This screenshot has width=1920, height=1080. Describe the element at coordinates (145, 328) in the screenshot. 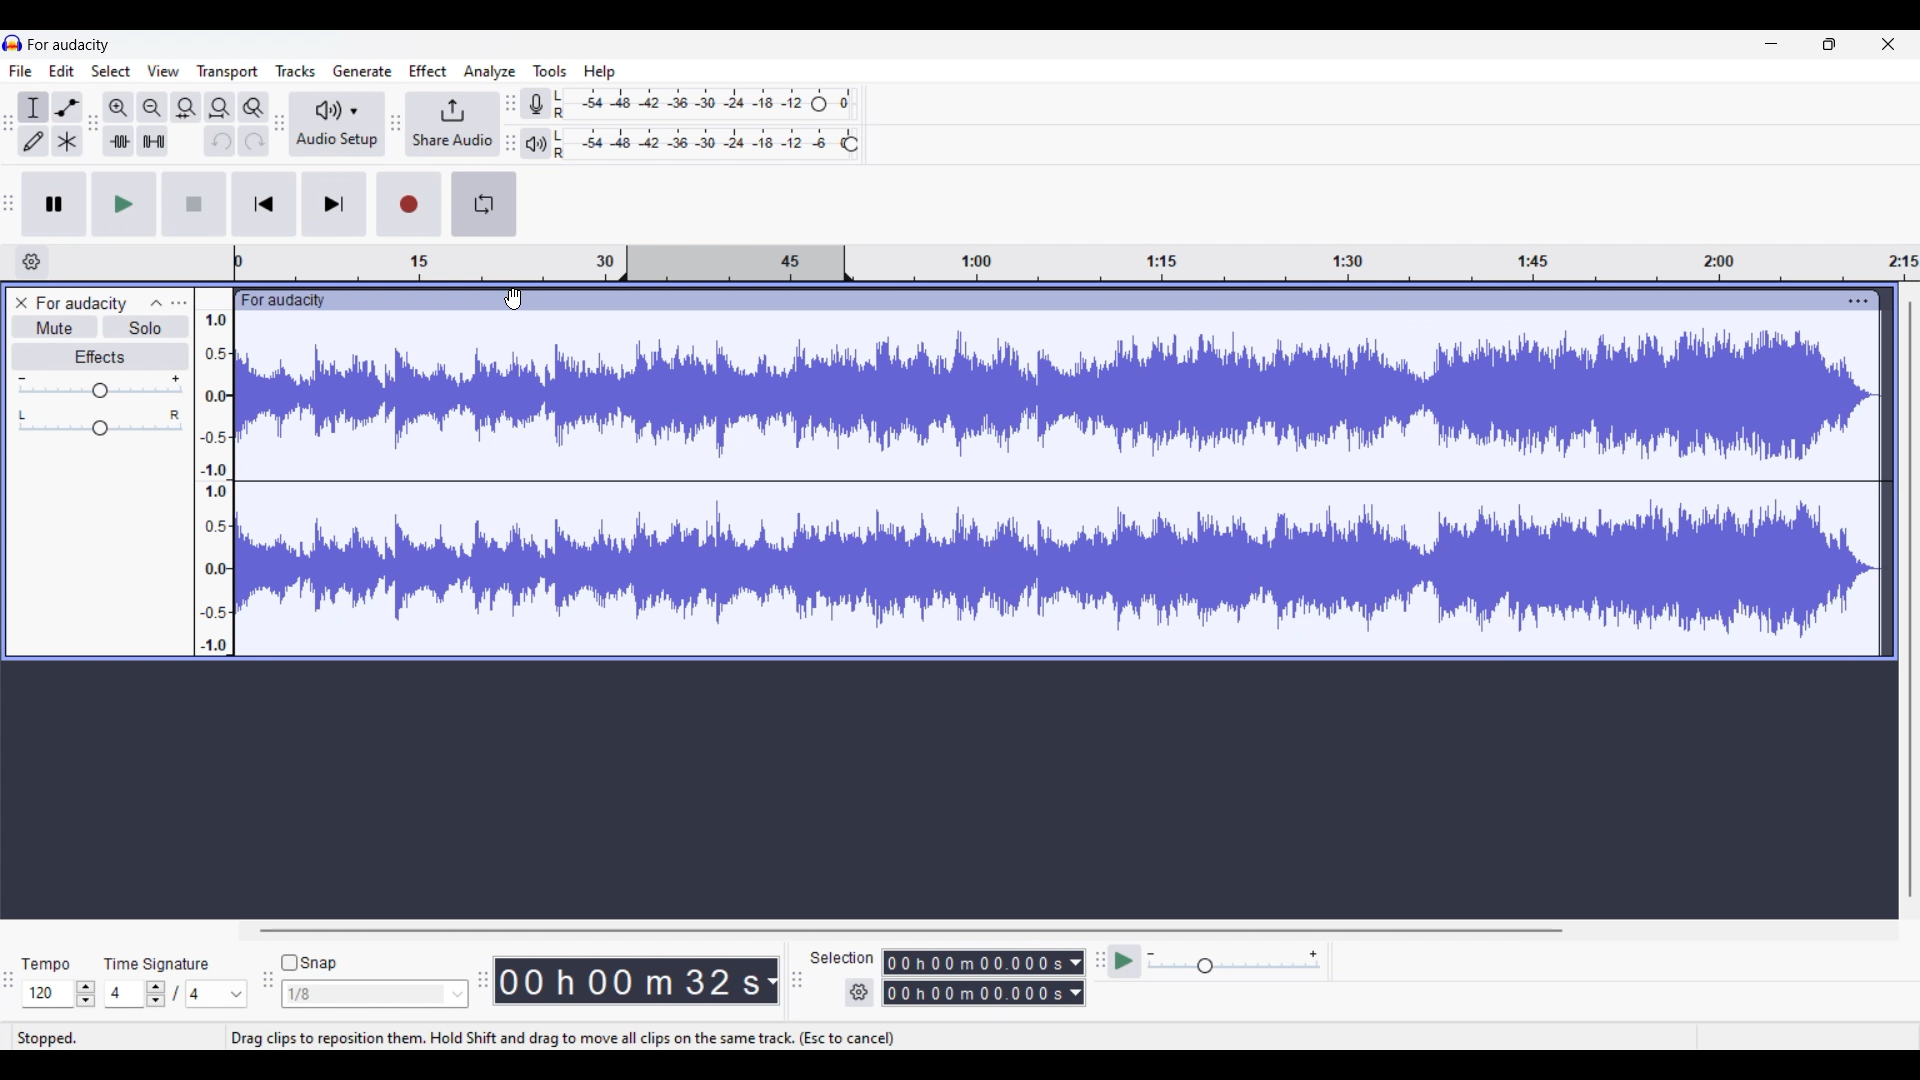

I see `Solo` at that location.